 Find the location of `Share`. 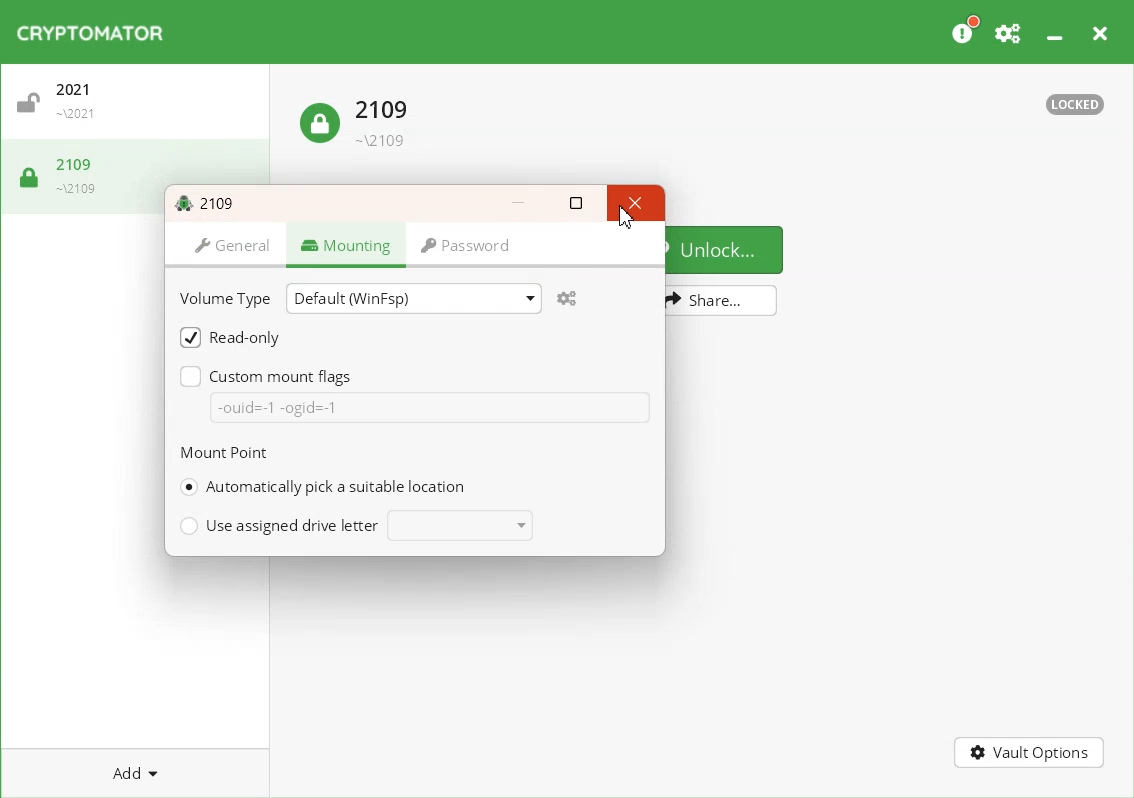

Share is located at coordinates (722, 301).